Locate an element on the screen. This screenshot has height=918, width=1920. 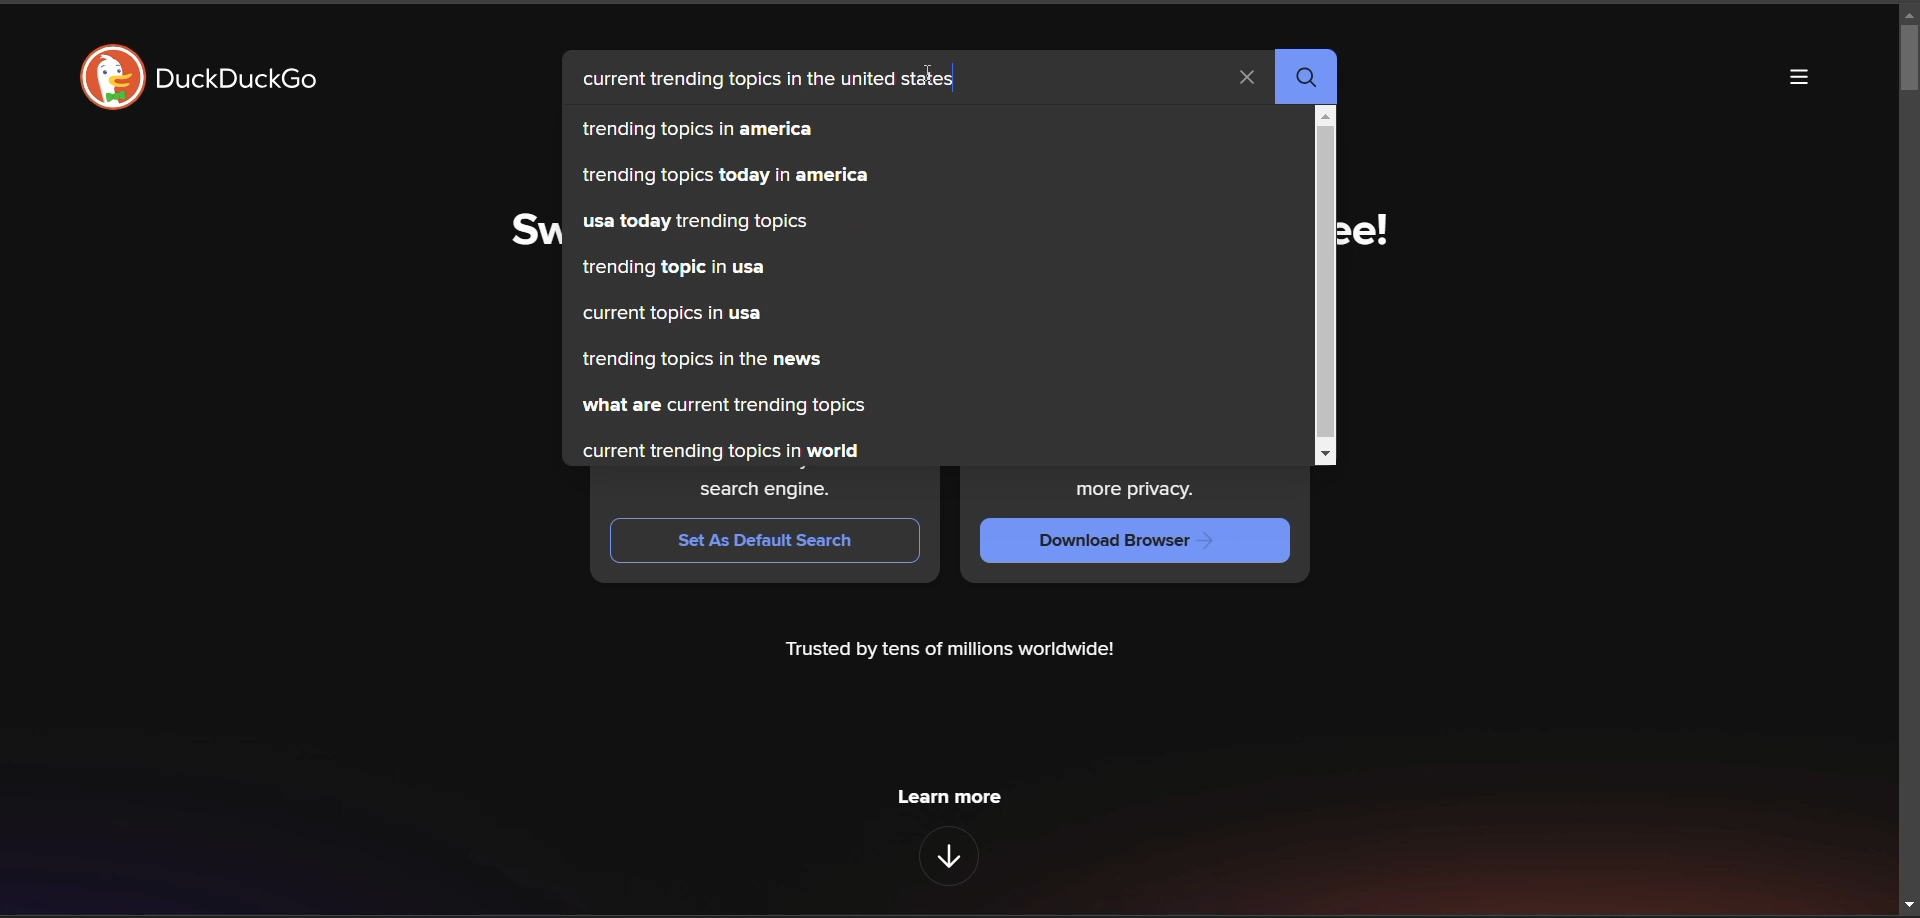
duckDuckGo is located at coordinates (245, 78).